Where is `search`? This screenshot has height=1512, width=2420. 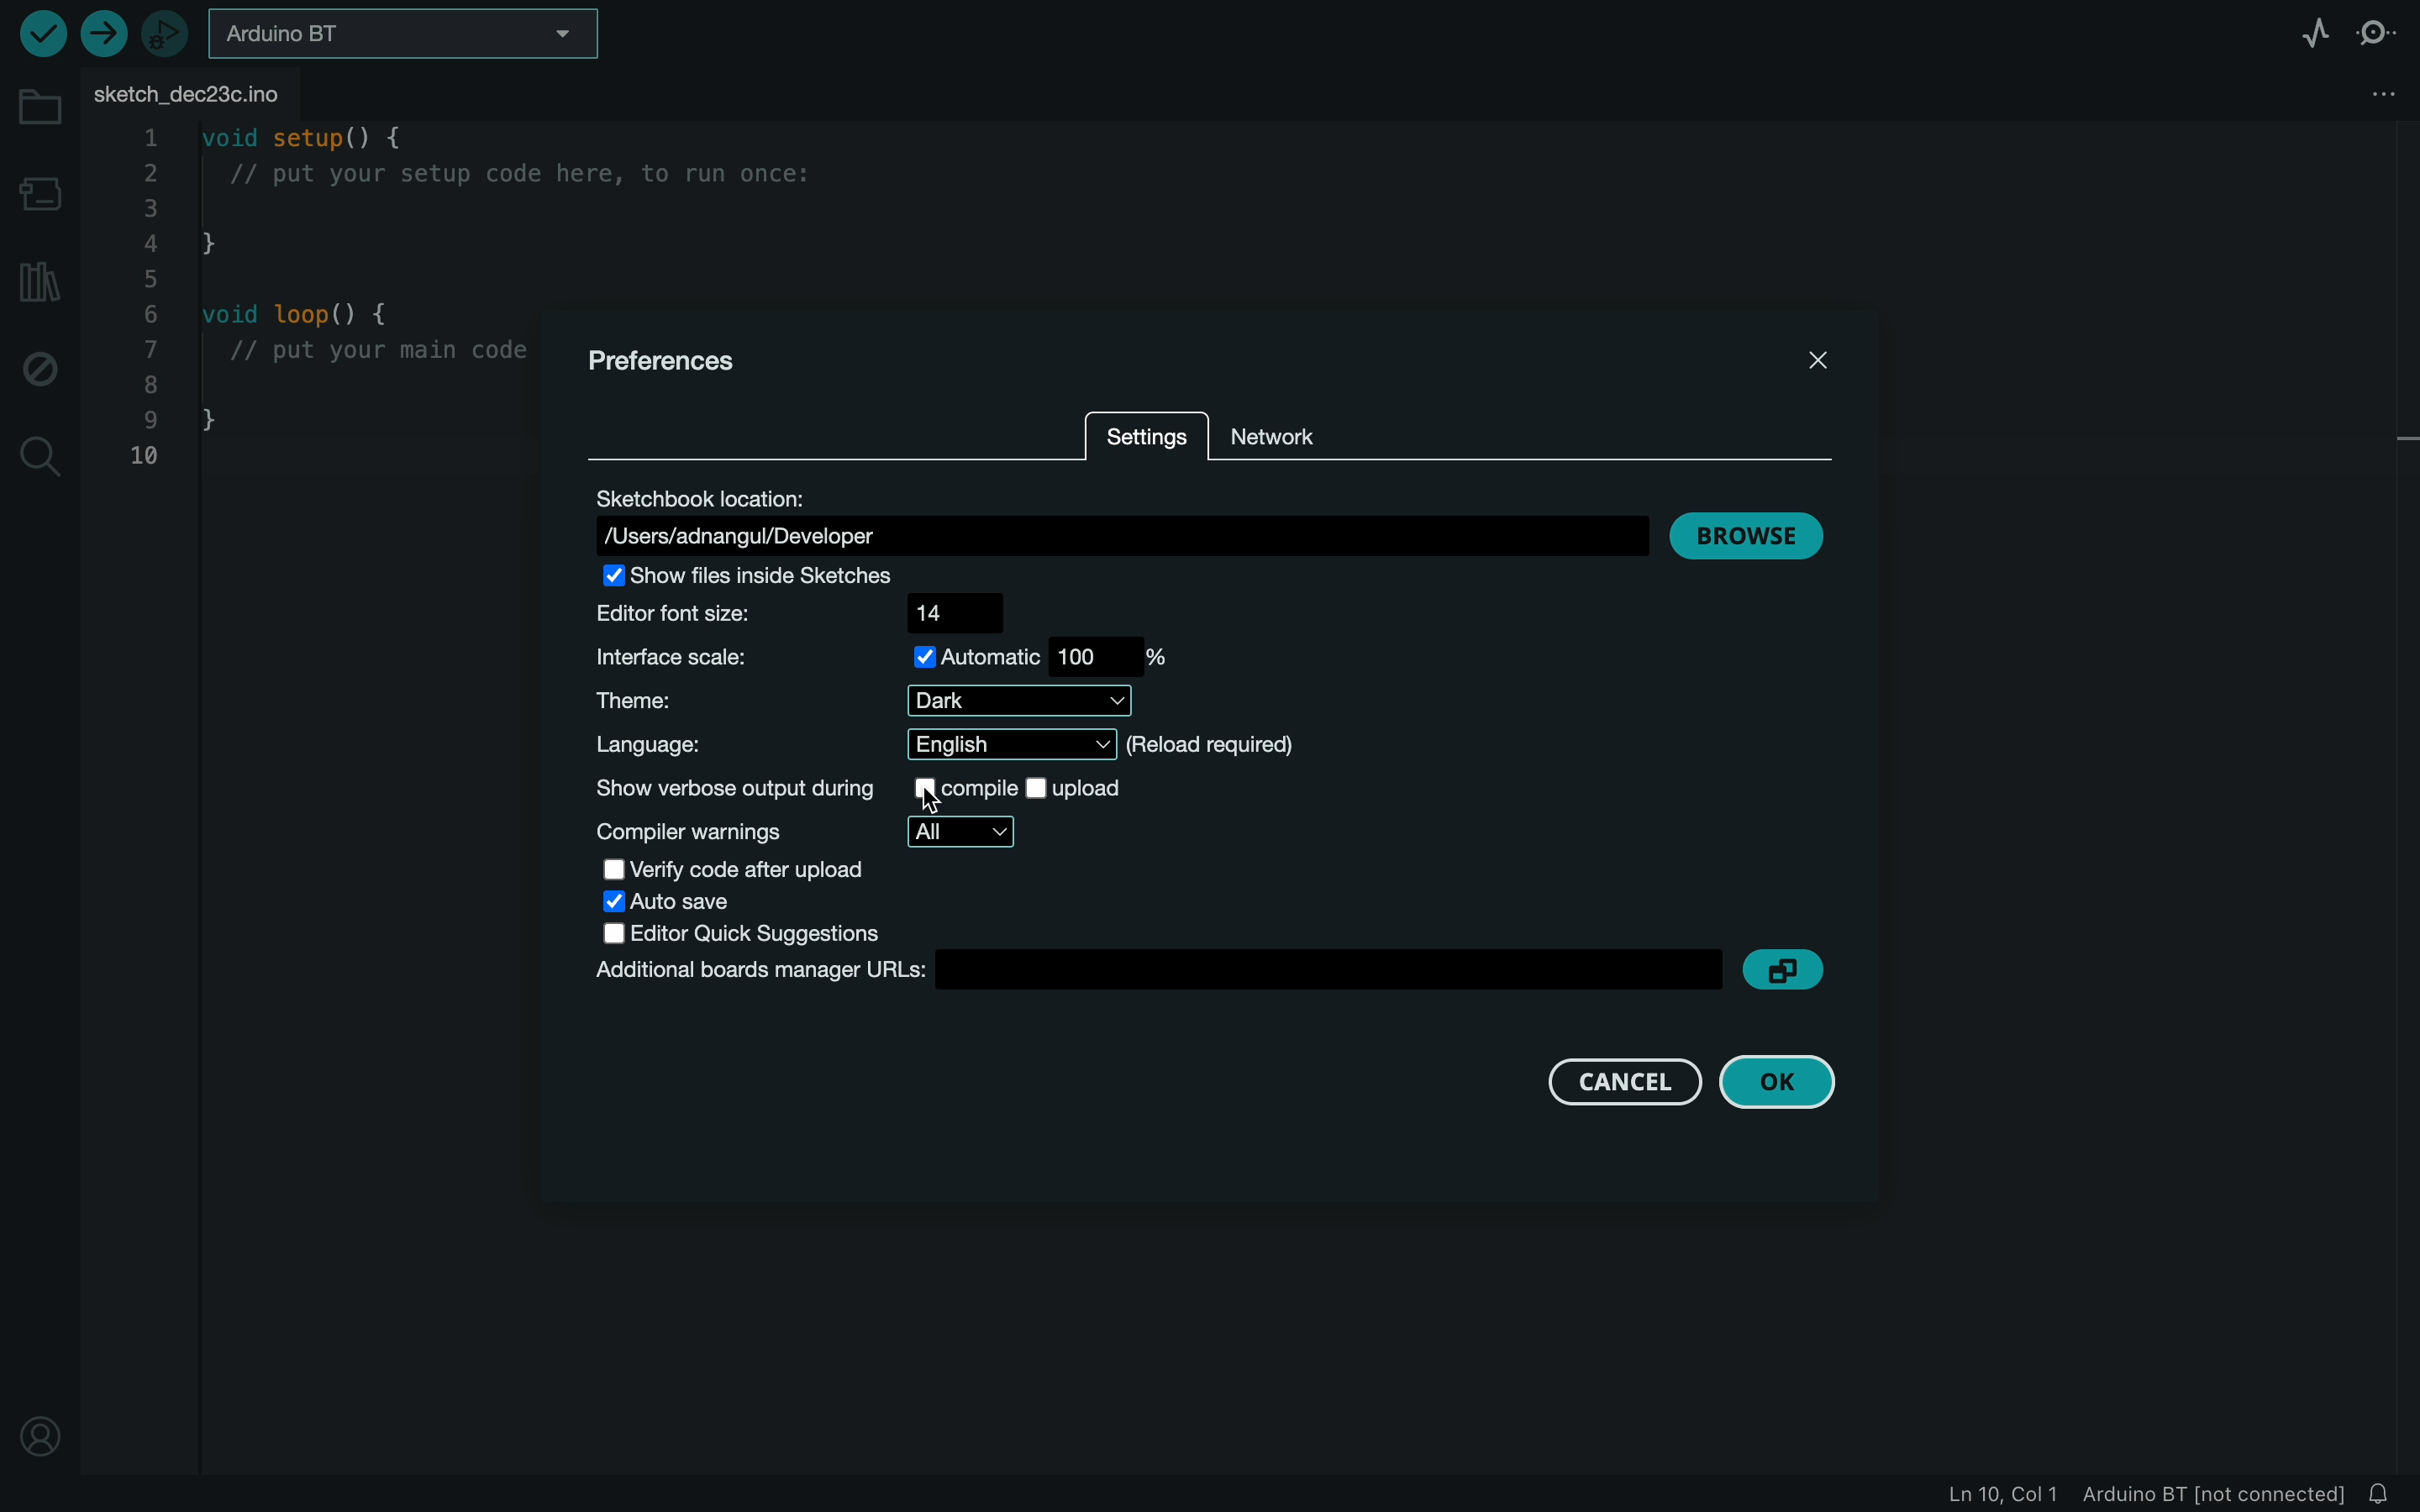 search is located at coordinates (40, 458).